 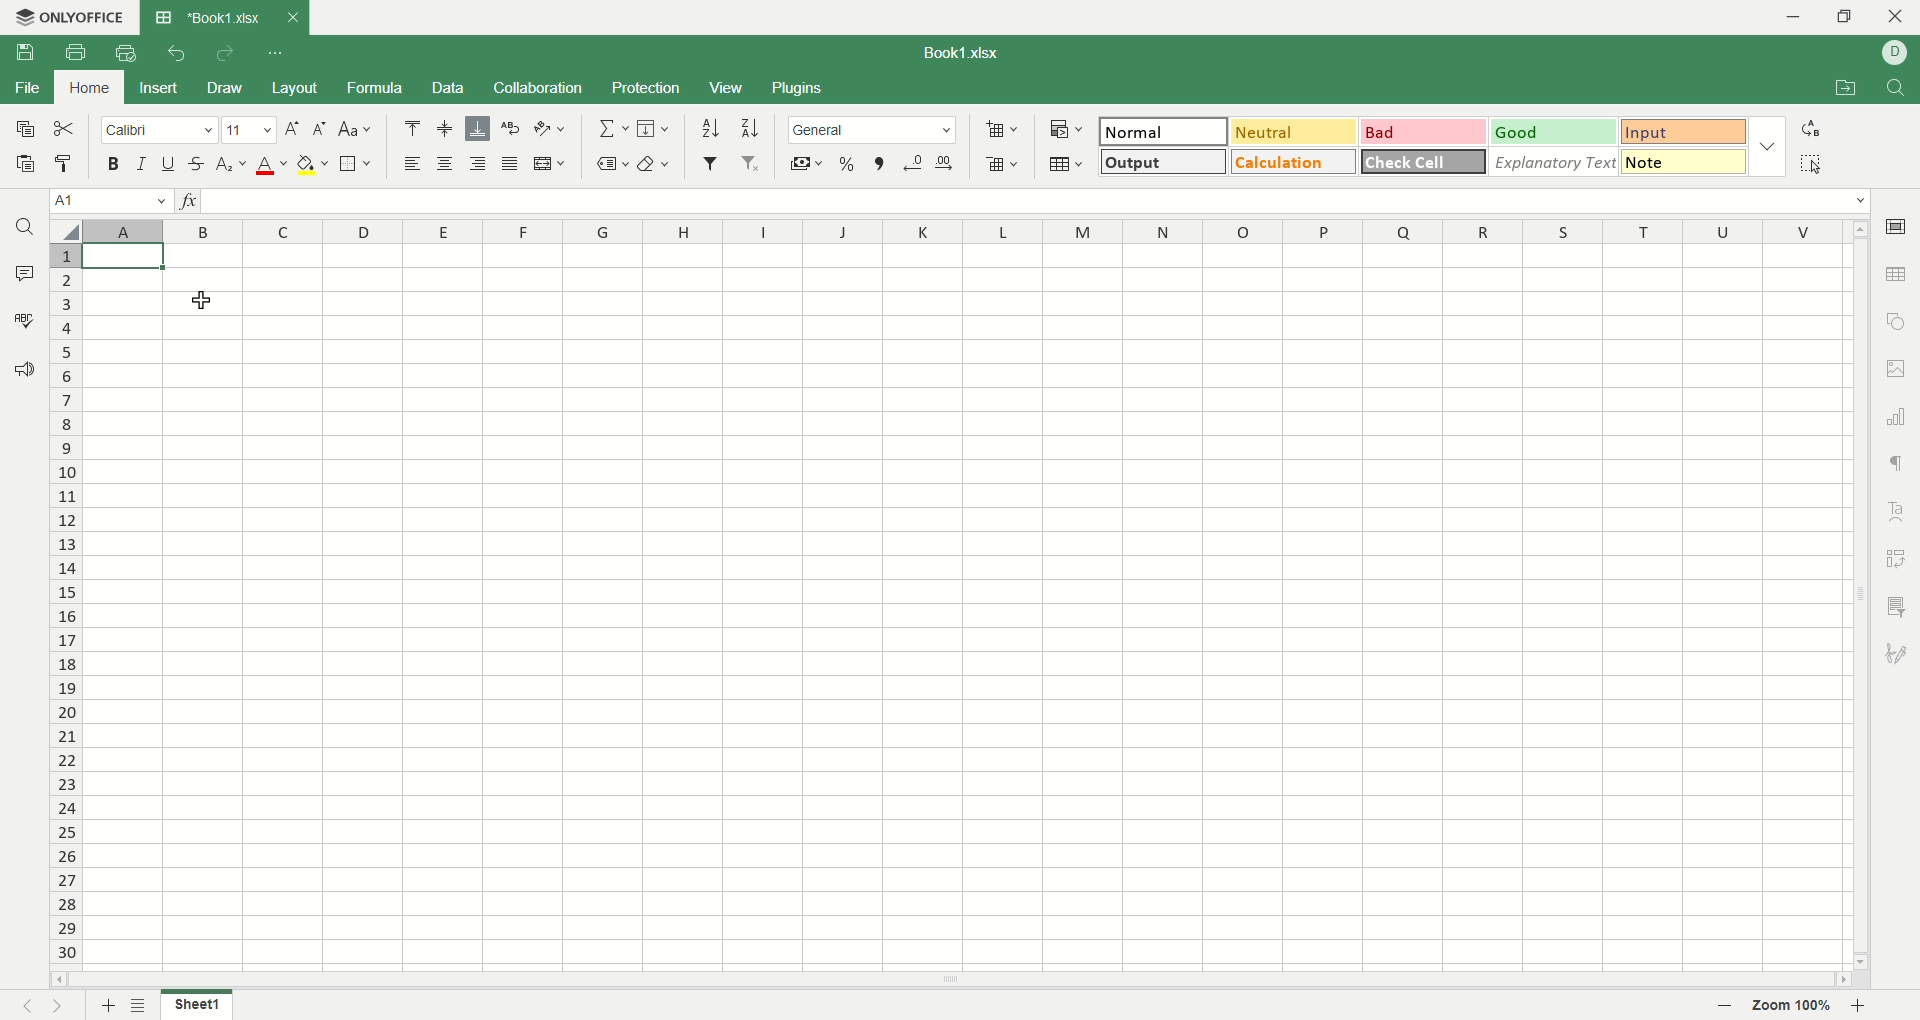 What do you see at coordinates (67, 605) in the screenshot?
I see `row number` at bounding box center [67, 605].